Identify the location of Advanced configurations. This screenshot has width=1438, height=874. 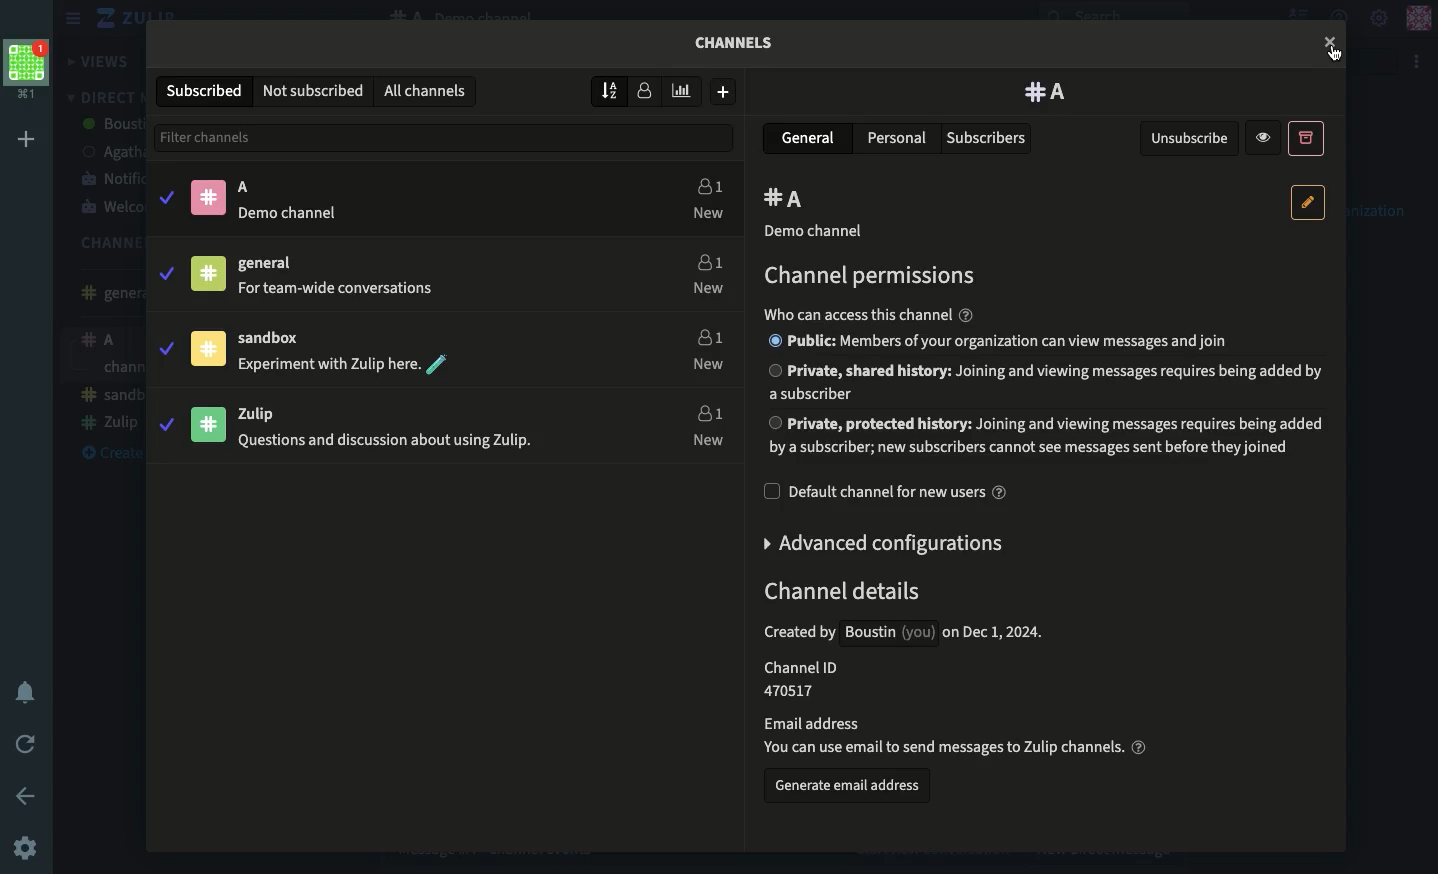
(886, 543).